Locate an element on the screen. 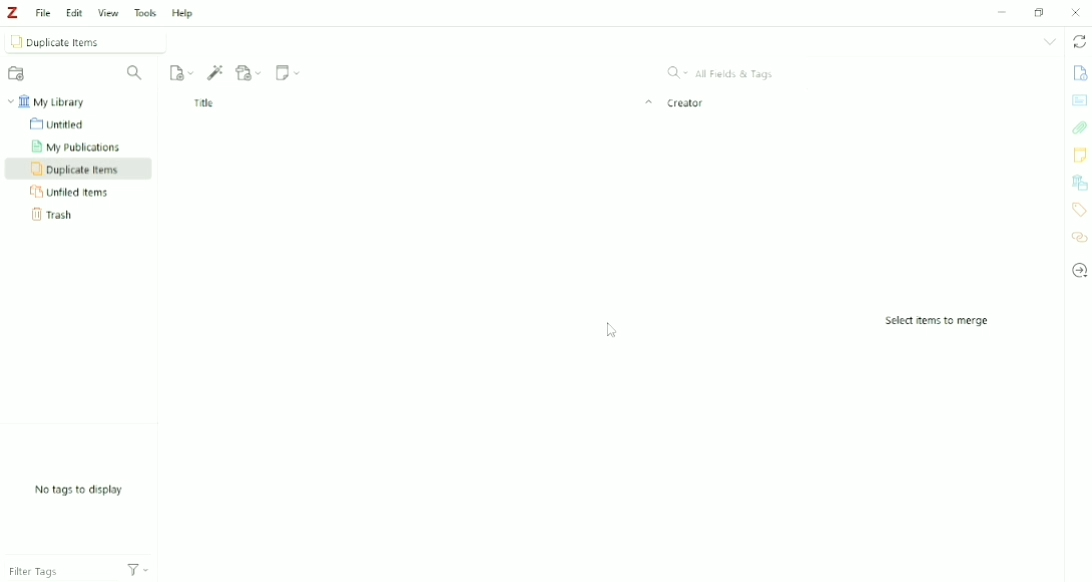  Duplicate Items is located at coordinates (76, 169).